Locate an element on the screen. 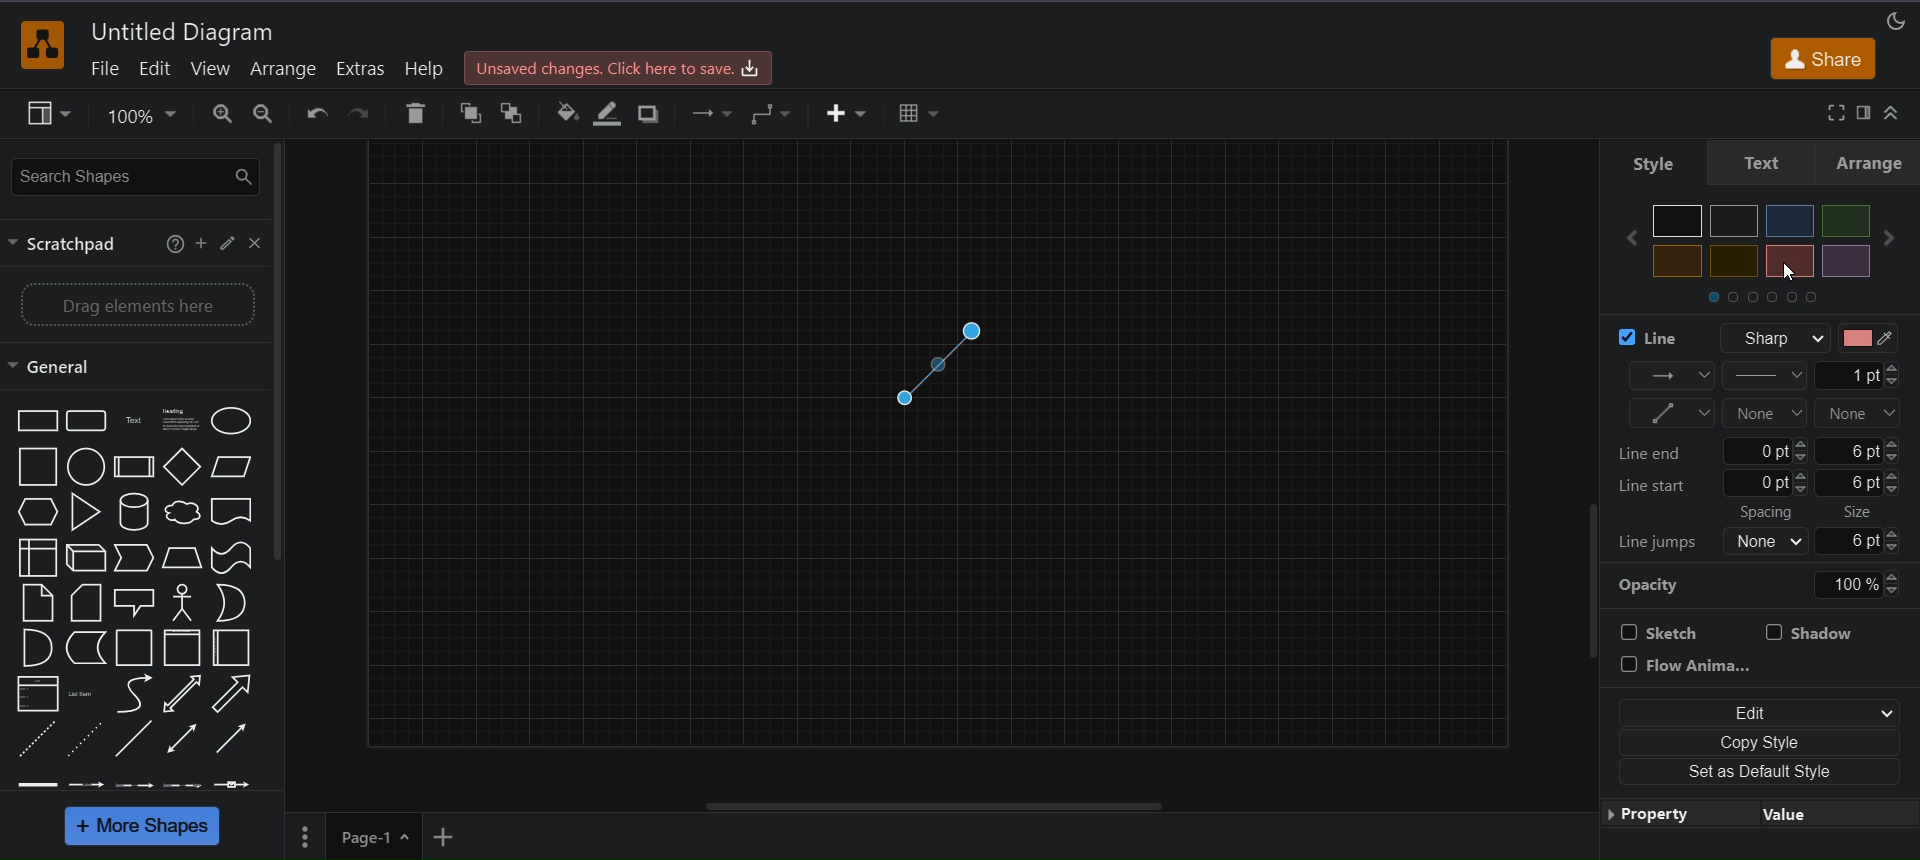  to back is located at coordinates (513, 113).